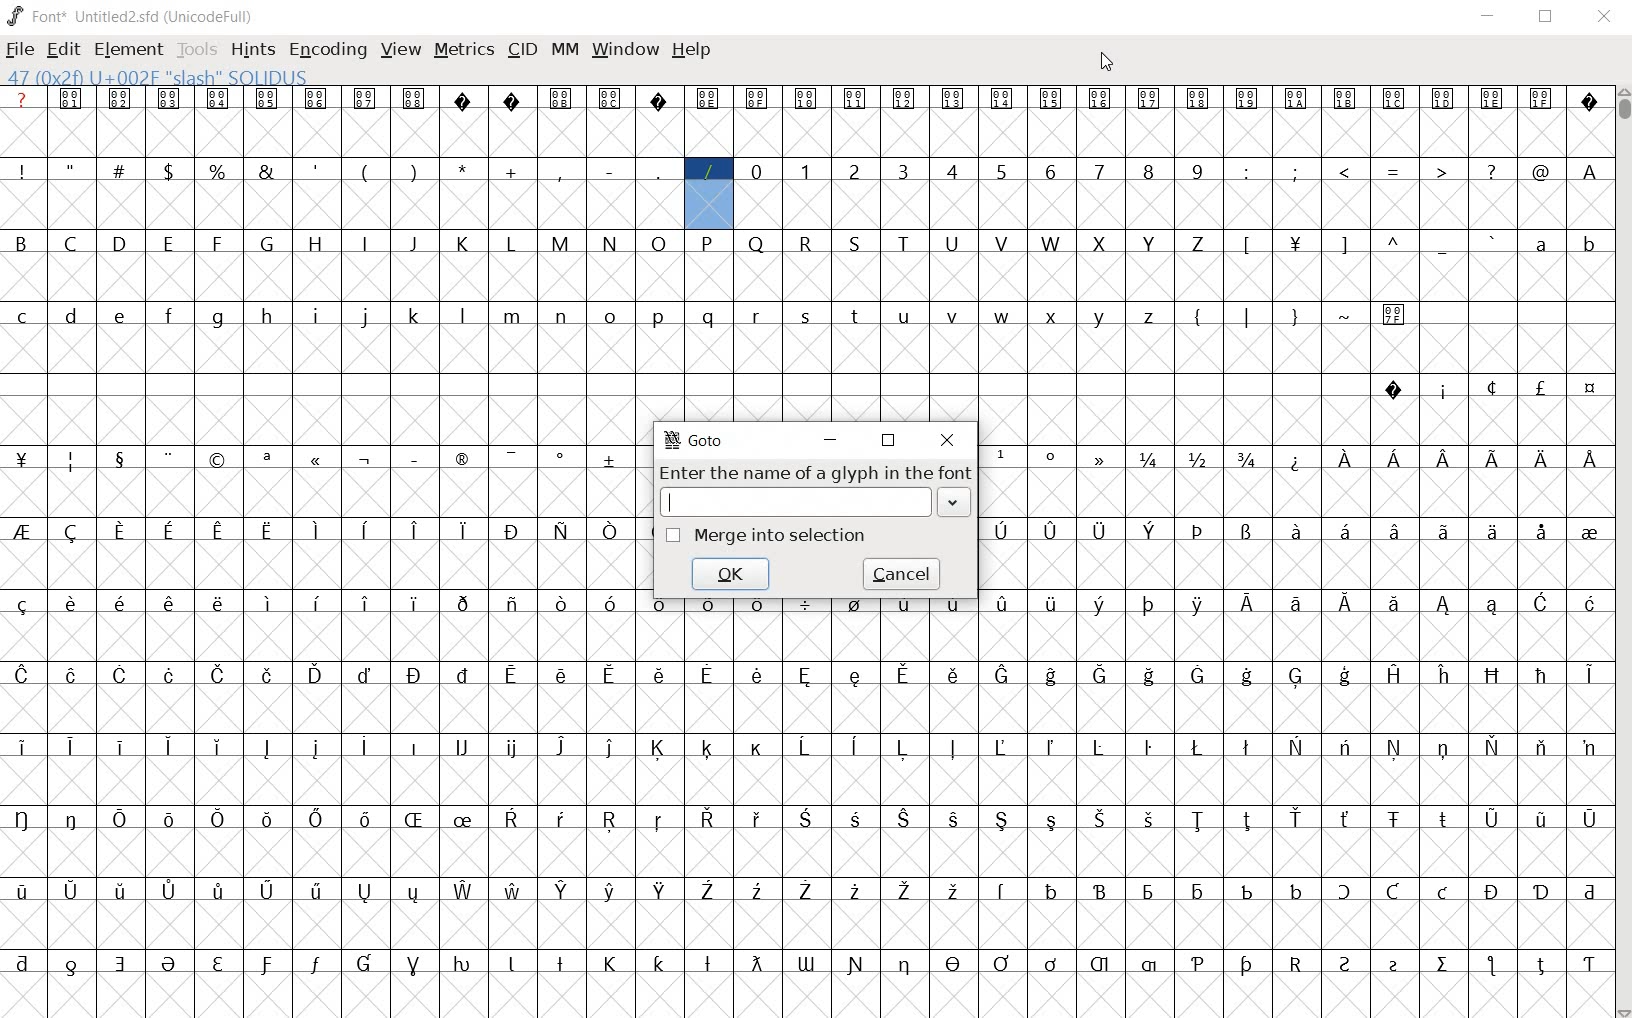 This screenshot has width=1632, height=1018. I want to click on glyph, so click(267, 98).